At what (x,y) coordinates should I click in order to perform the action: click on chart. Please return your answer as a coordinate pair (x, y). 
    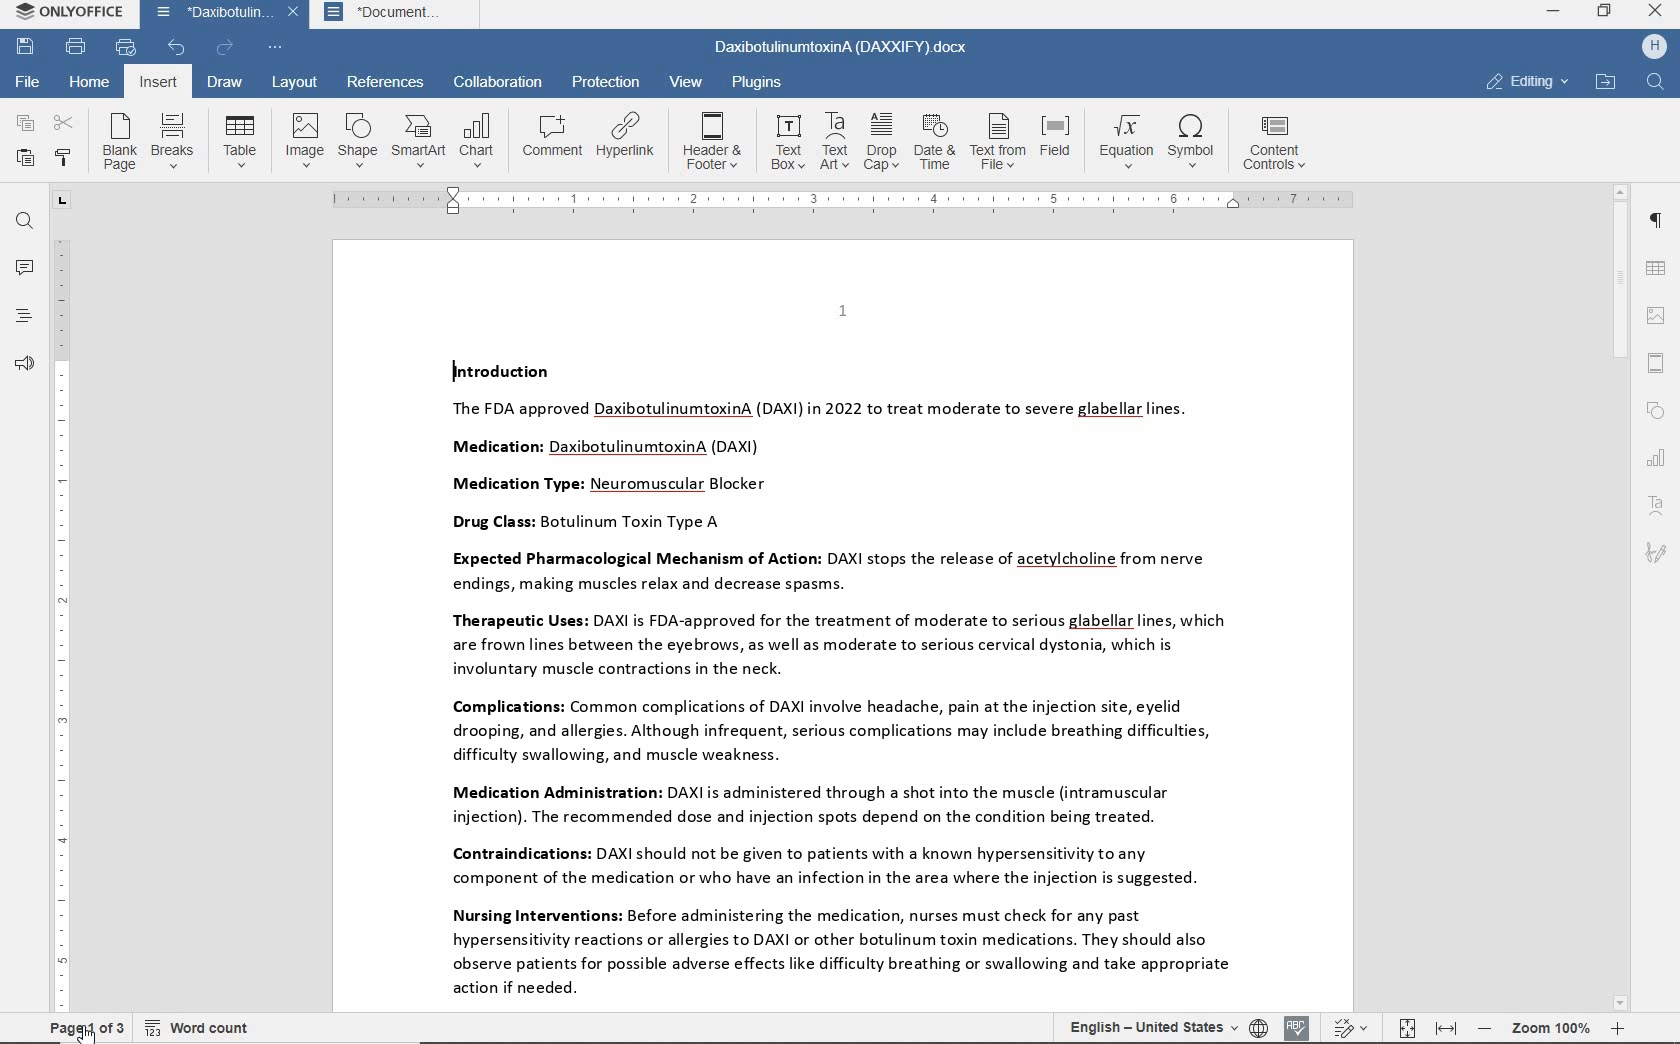
    Looking at the image, I should click on (478, 139).